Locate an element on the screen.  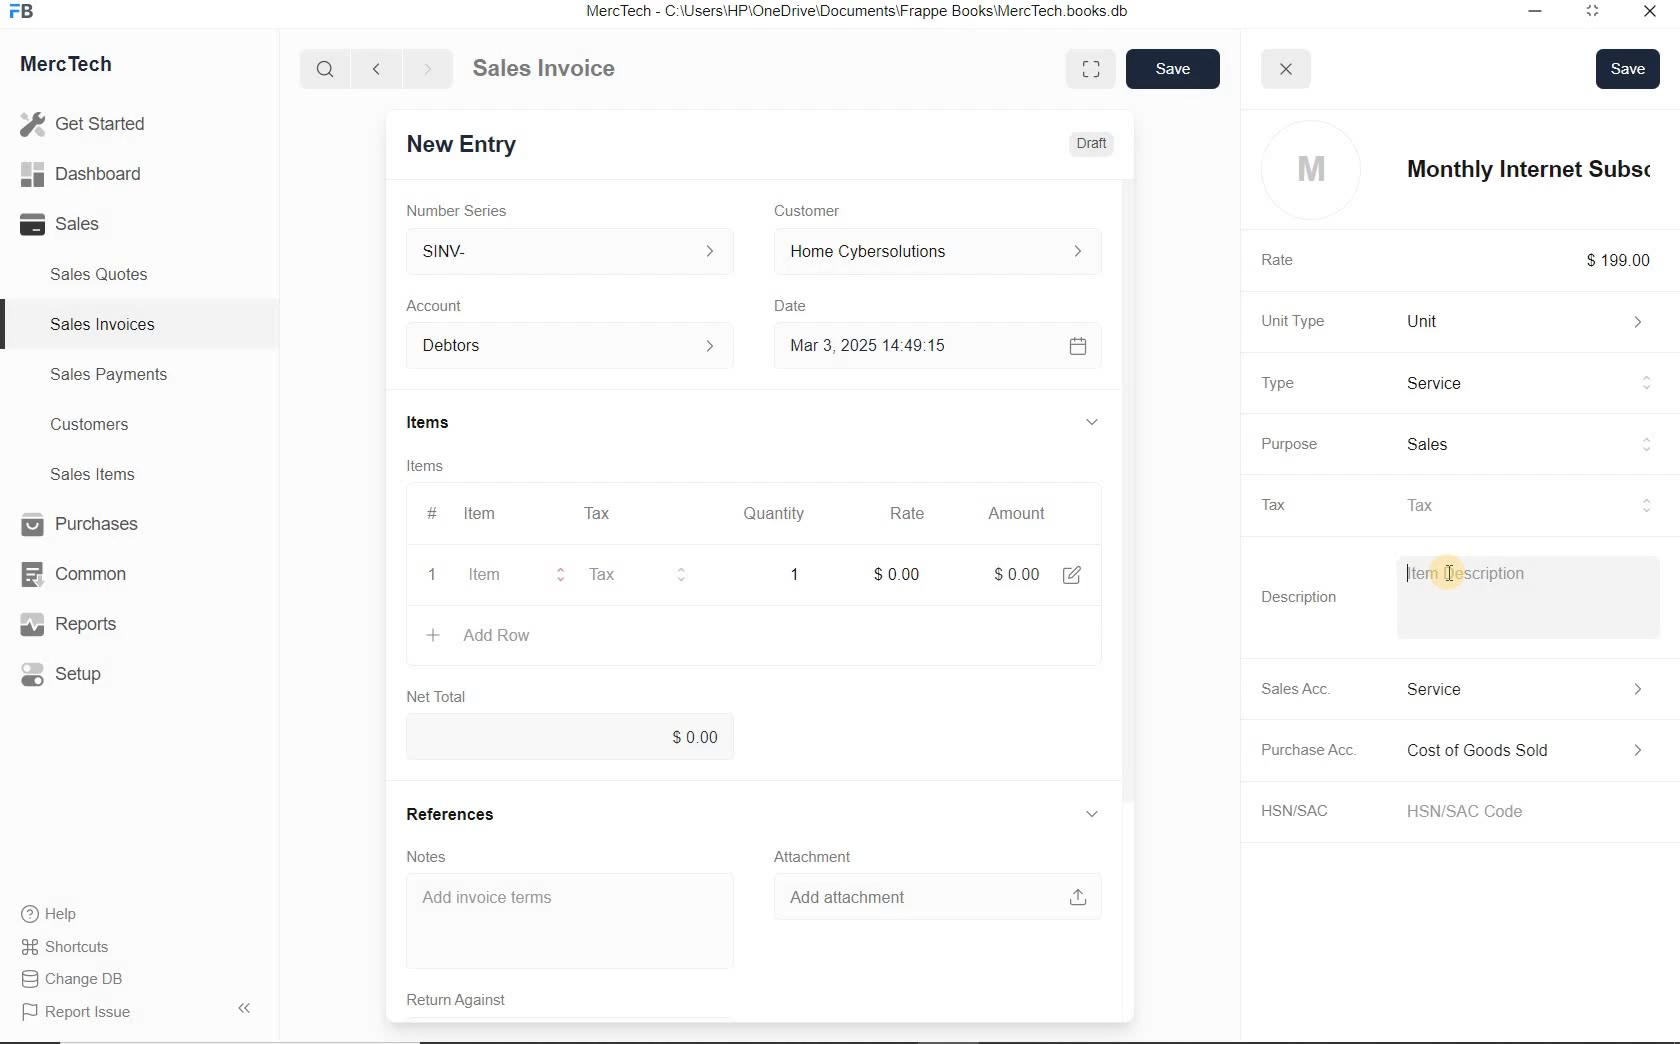
item line number is located at coordinates (426, 547).